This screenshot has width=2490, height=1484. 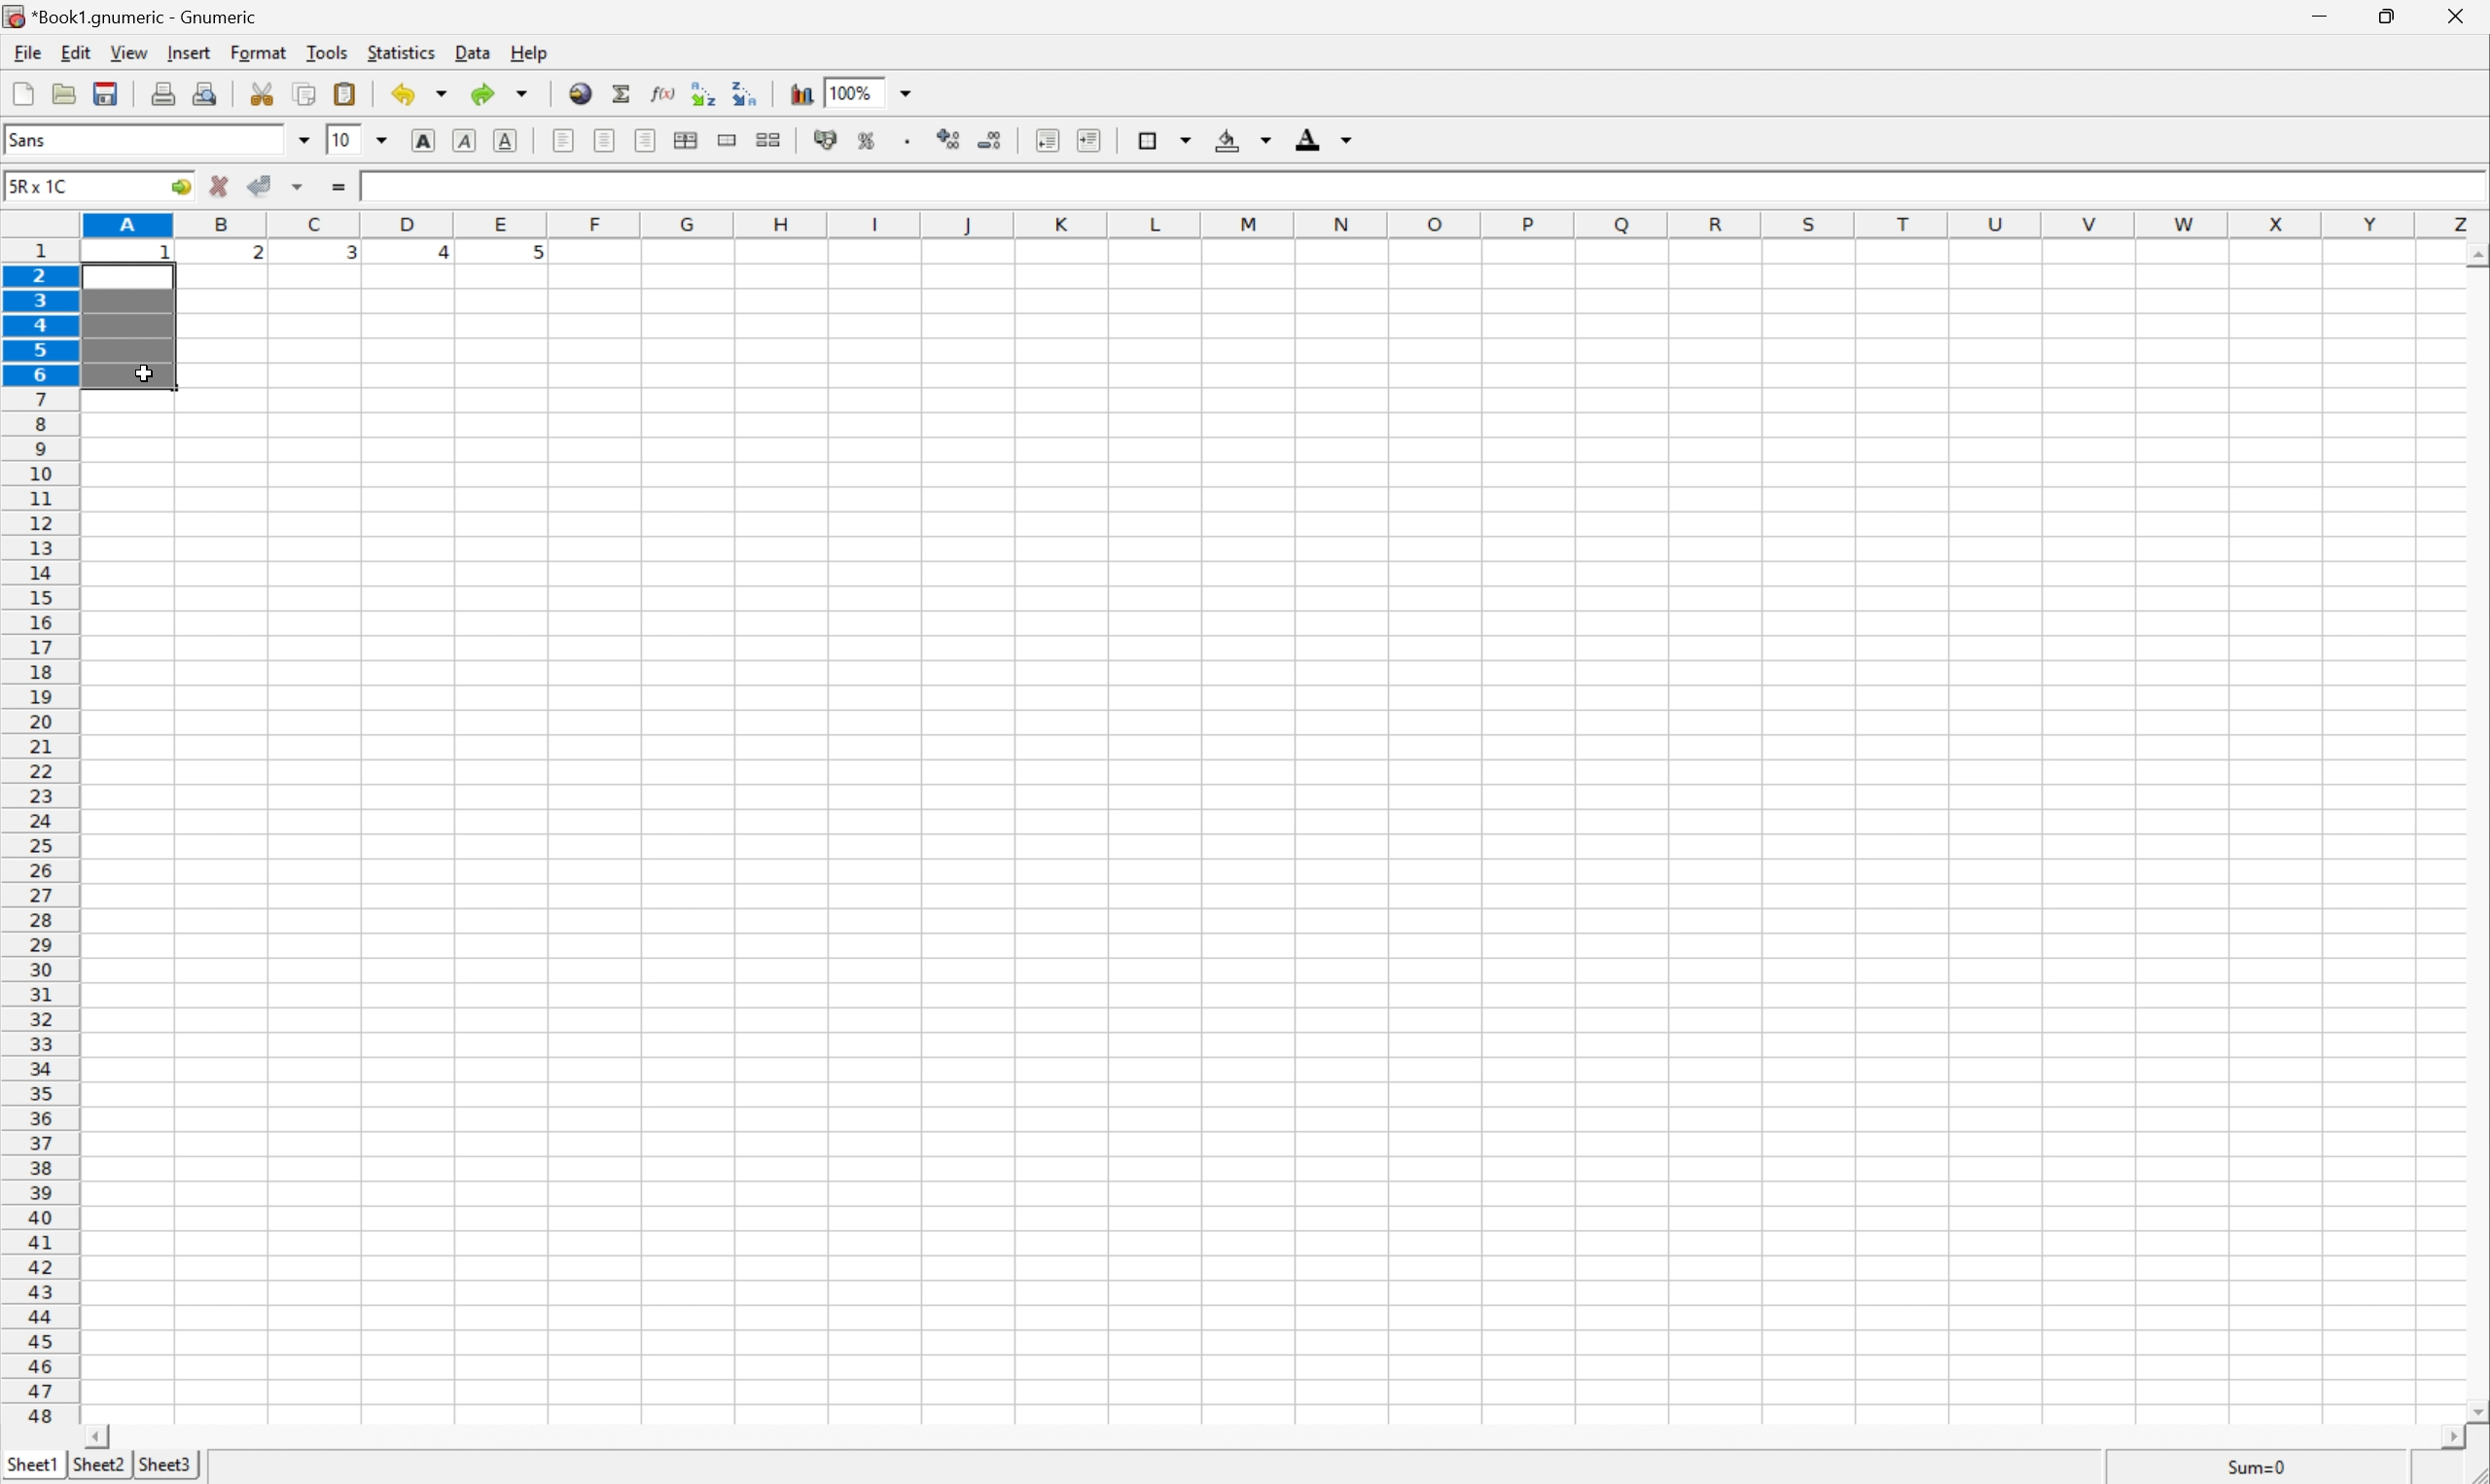 What do you see at coordinates (2329, 17) in the screenshot?
I see `minimize` at bounding box center [2329, 17].